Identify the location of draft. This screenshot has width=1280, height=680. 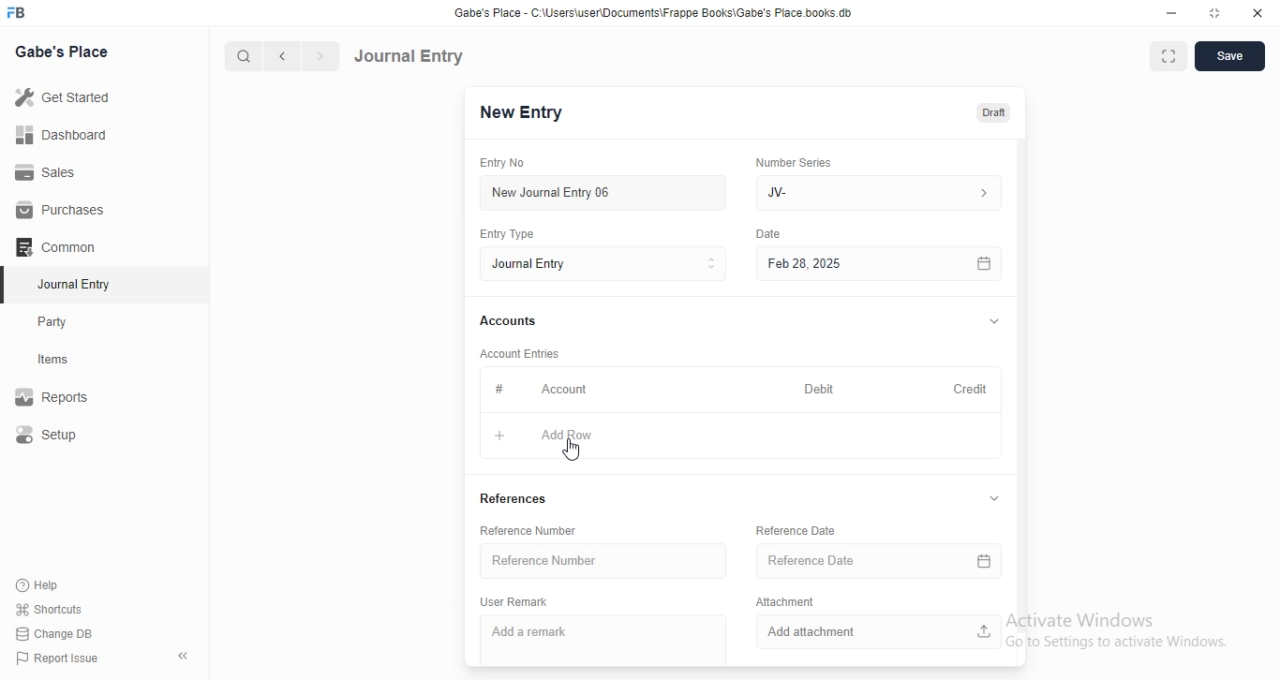
(993, 114).